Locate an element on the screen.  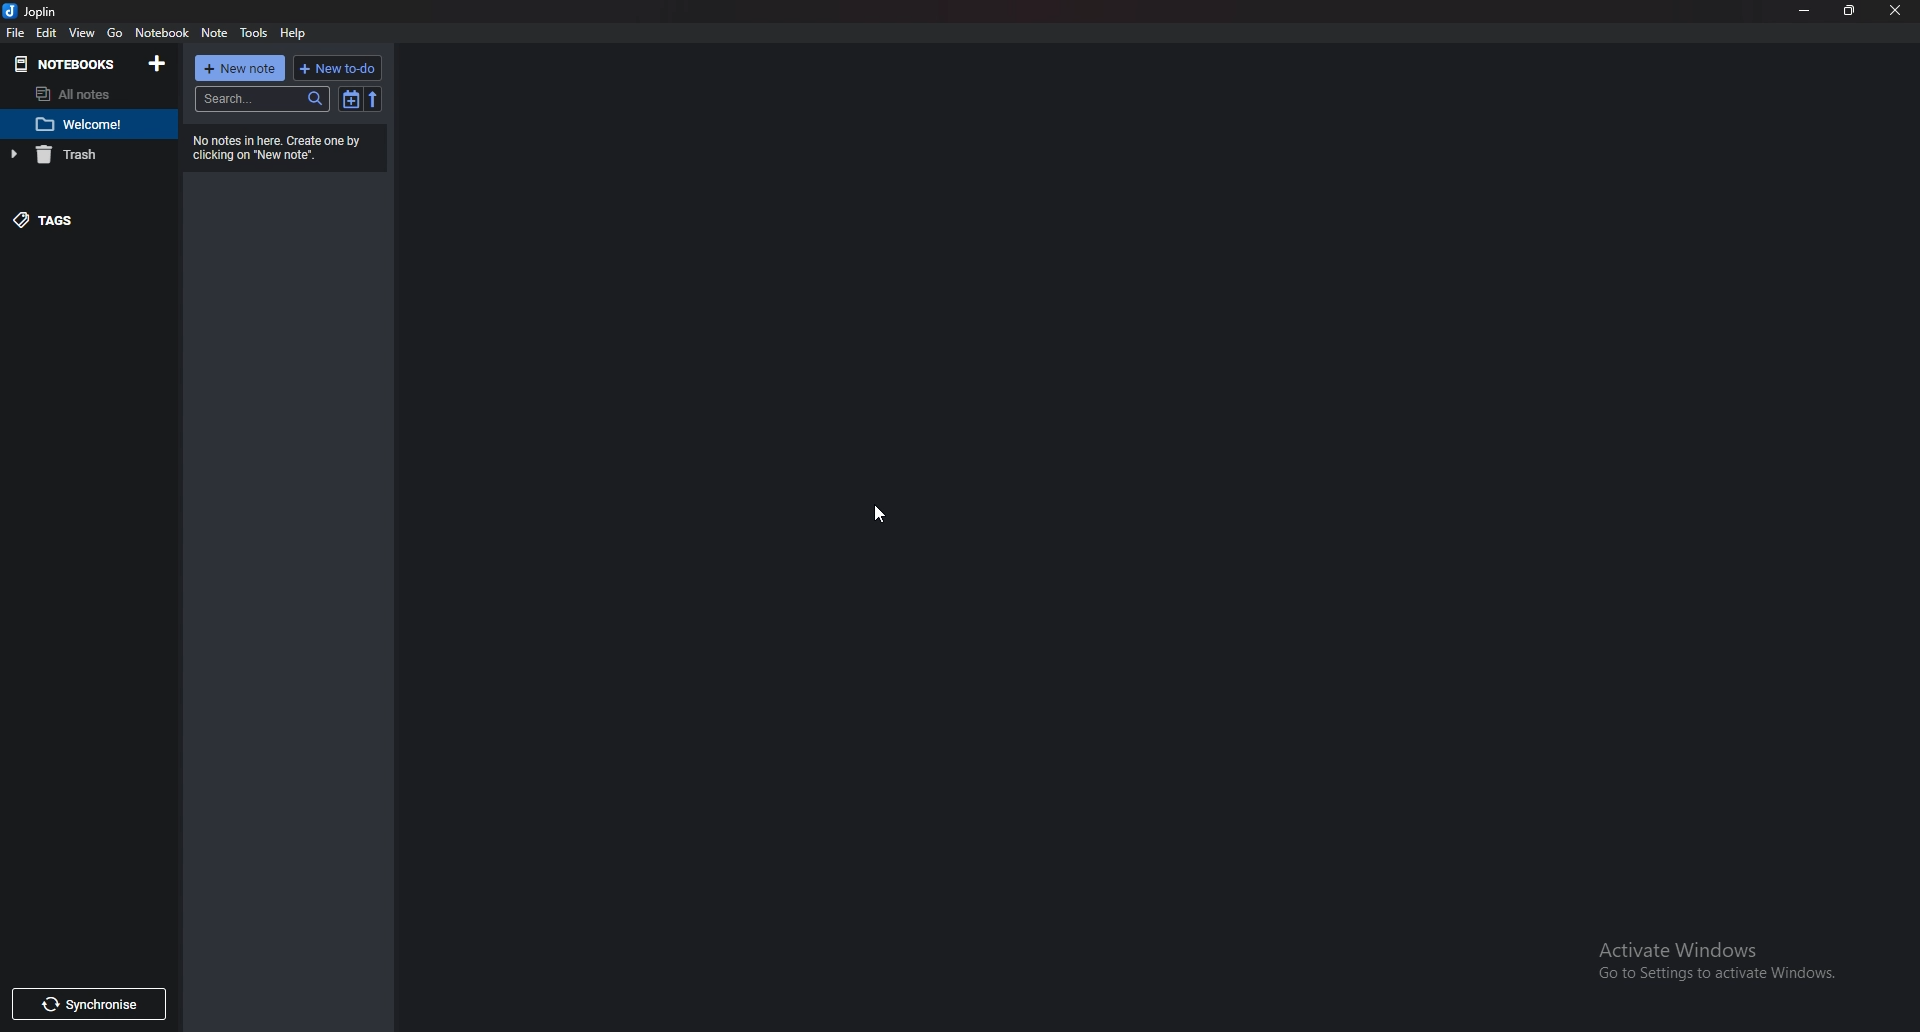
New note is located at coordinates (241, 68).